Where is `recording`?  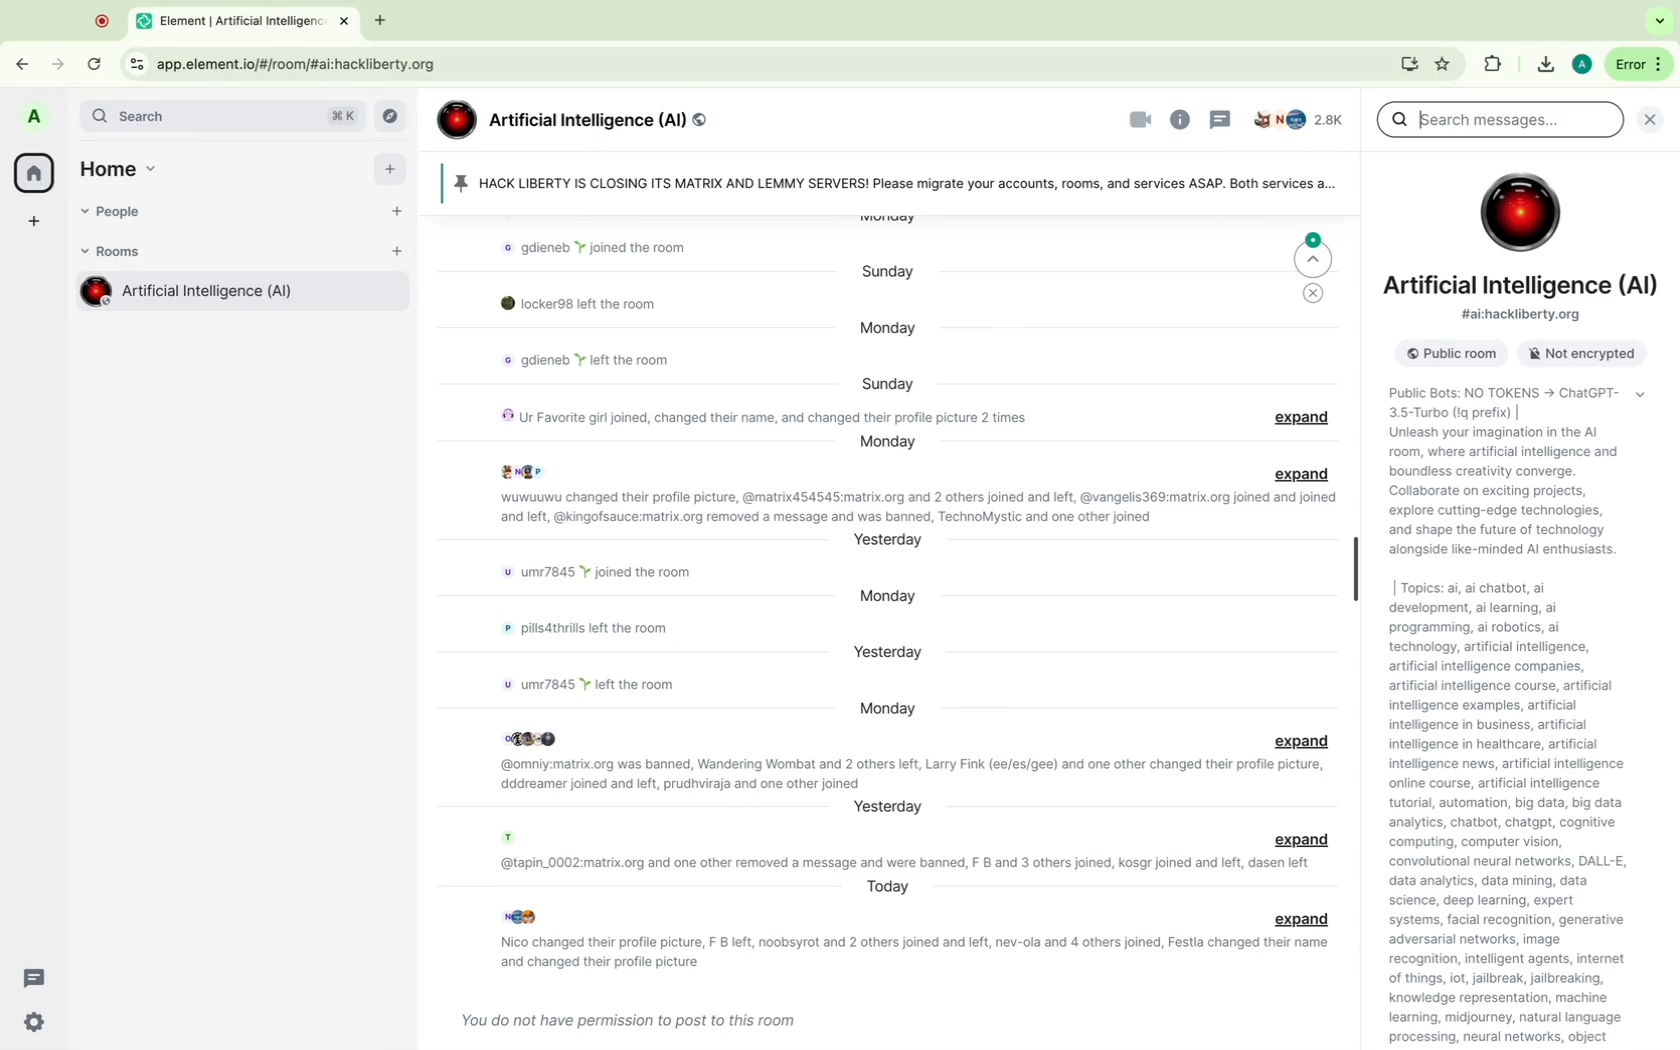
recording is located at coordinates (103, 20).